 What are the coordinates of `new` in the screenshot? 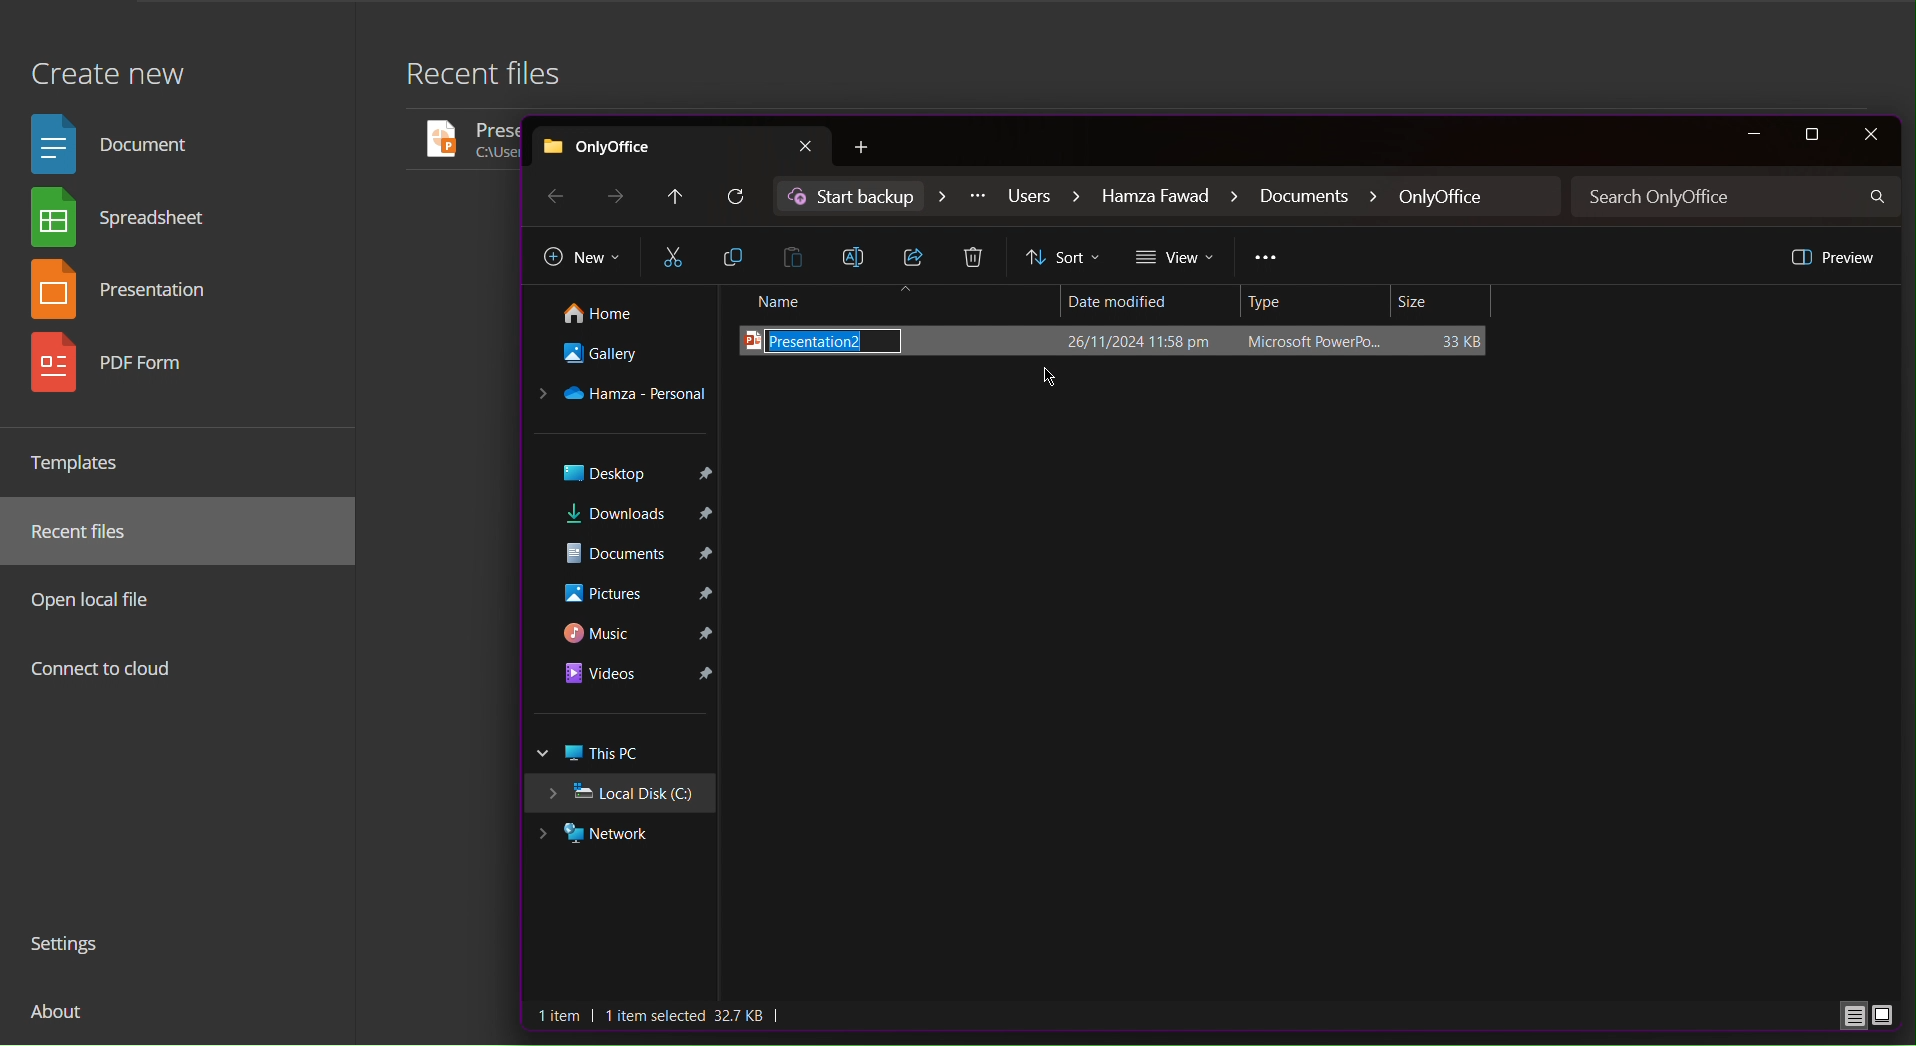 It's located at (870, 148).